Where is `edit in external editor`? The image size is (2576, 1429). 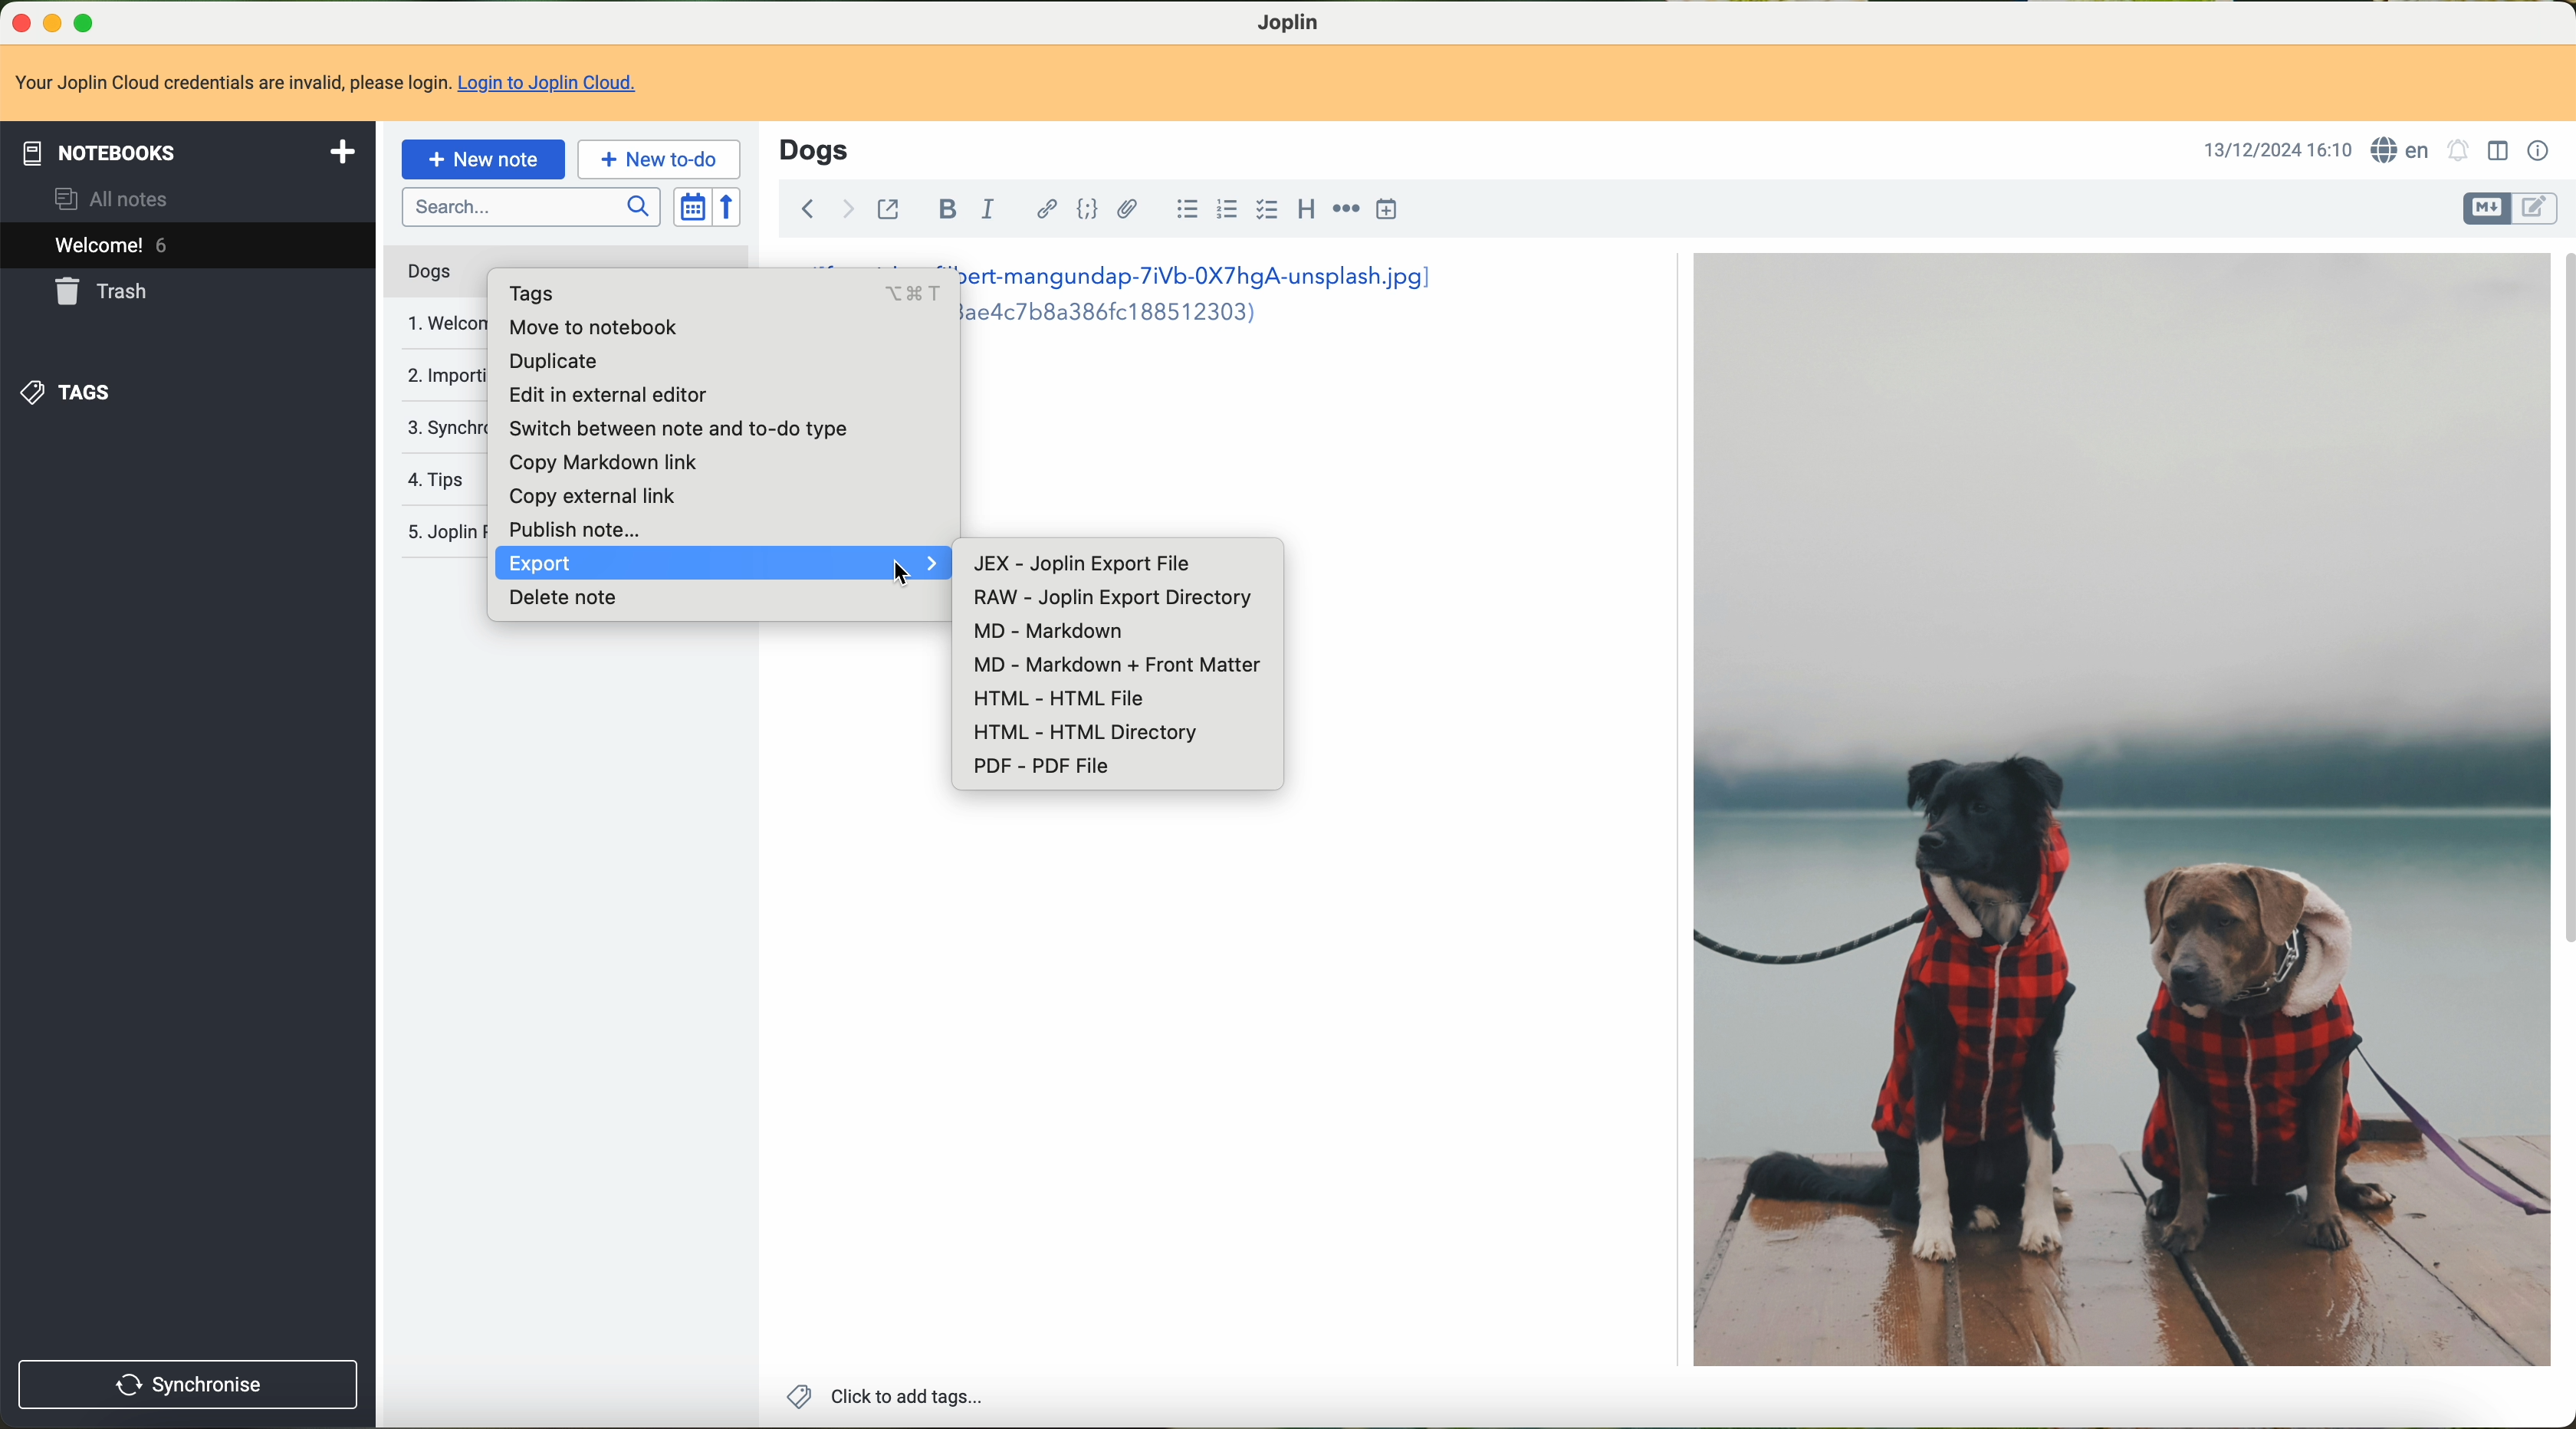 edit in external editor is located at coordinates (616, 398).